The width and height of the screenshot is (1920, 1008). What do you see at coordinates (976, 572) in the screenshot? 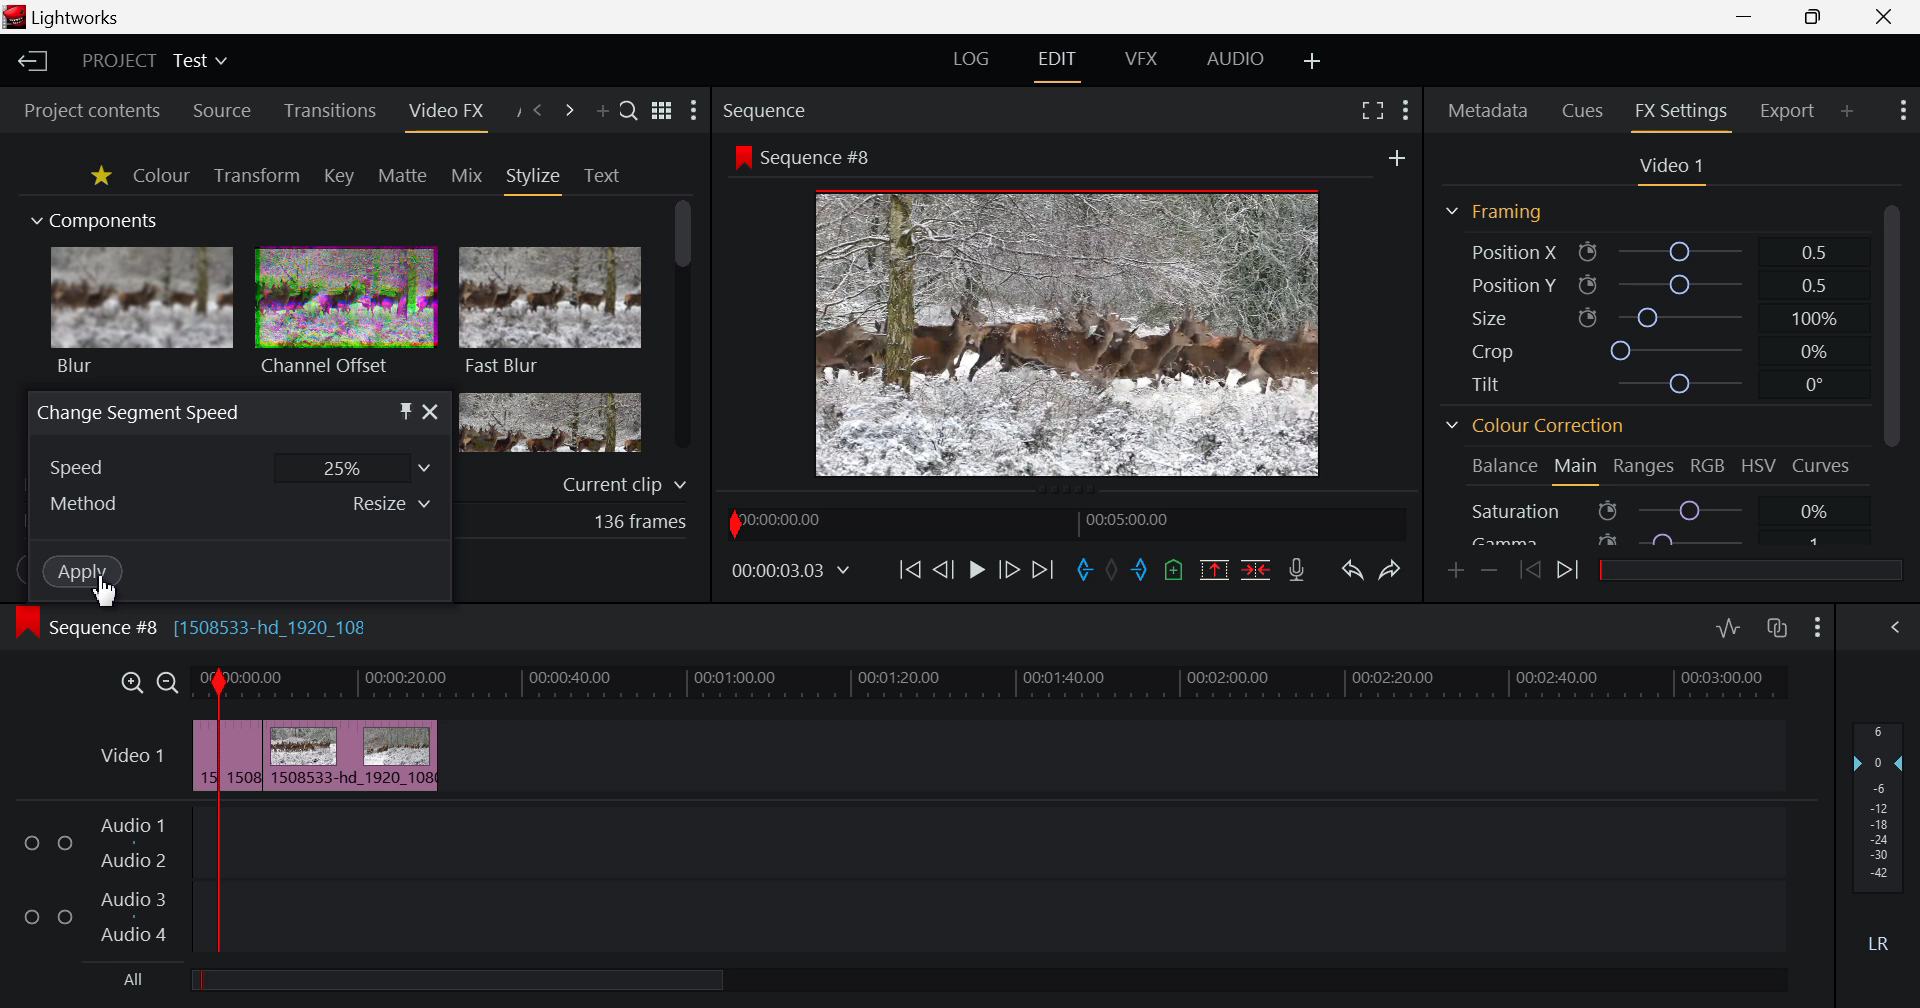
I see `Cursor on Stop Preview` at bounding box center [976, 572].